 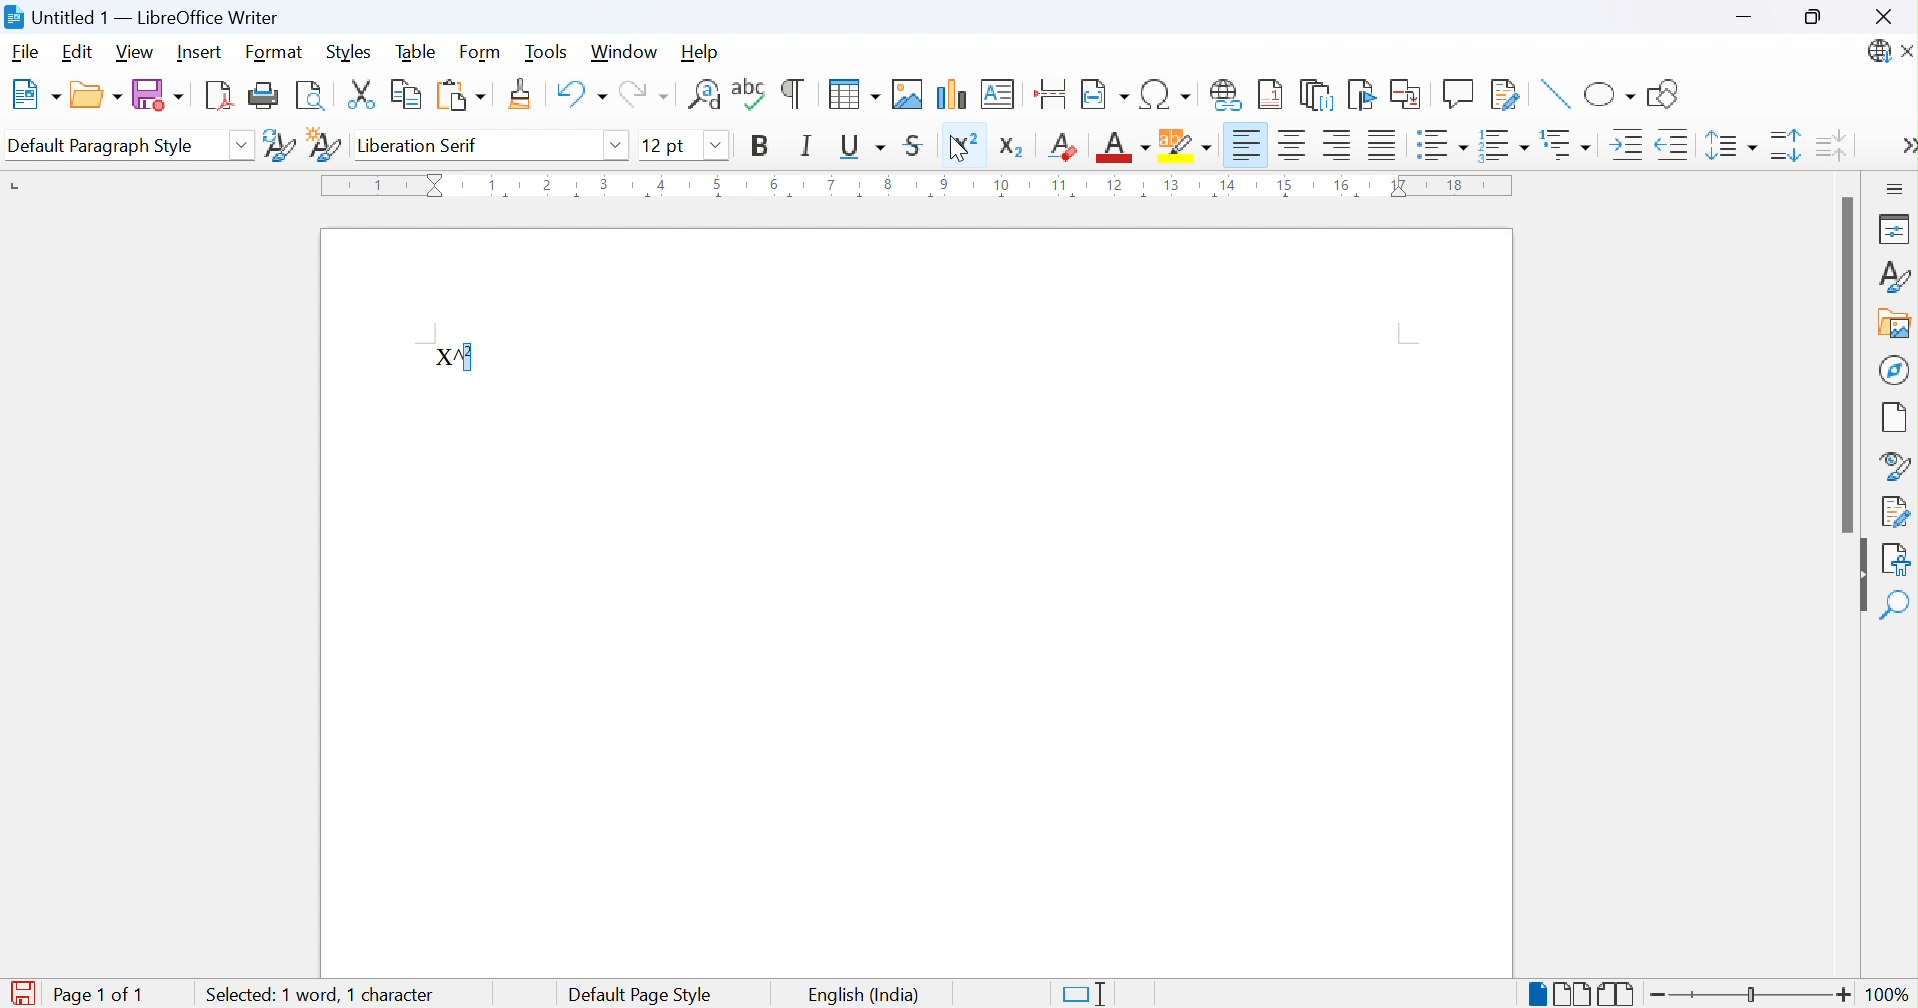 I want to click on Bold, so click(x=764, y=146).